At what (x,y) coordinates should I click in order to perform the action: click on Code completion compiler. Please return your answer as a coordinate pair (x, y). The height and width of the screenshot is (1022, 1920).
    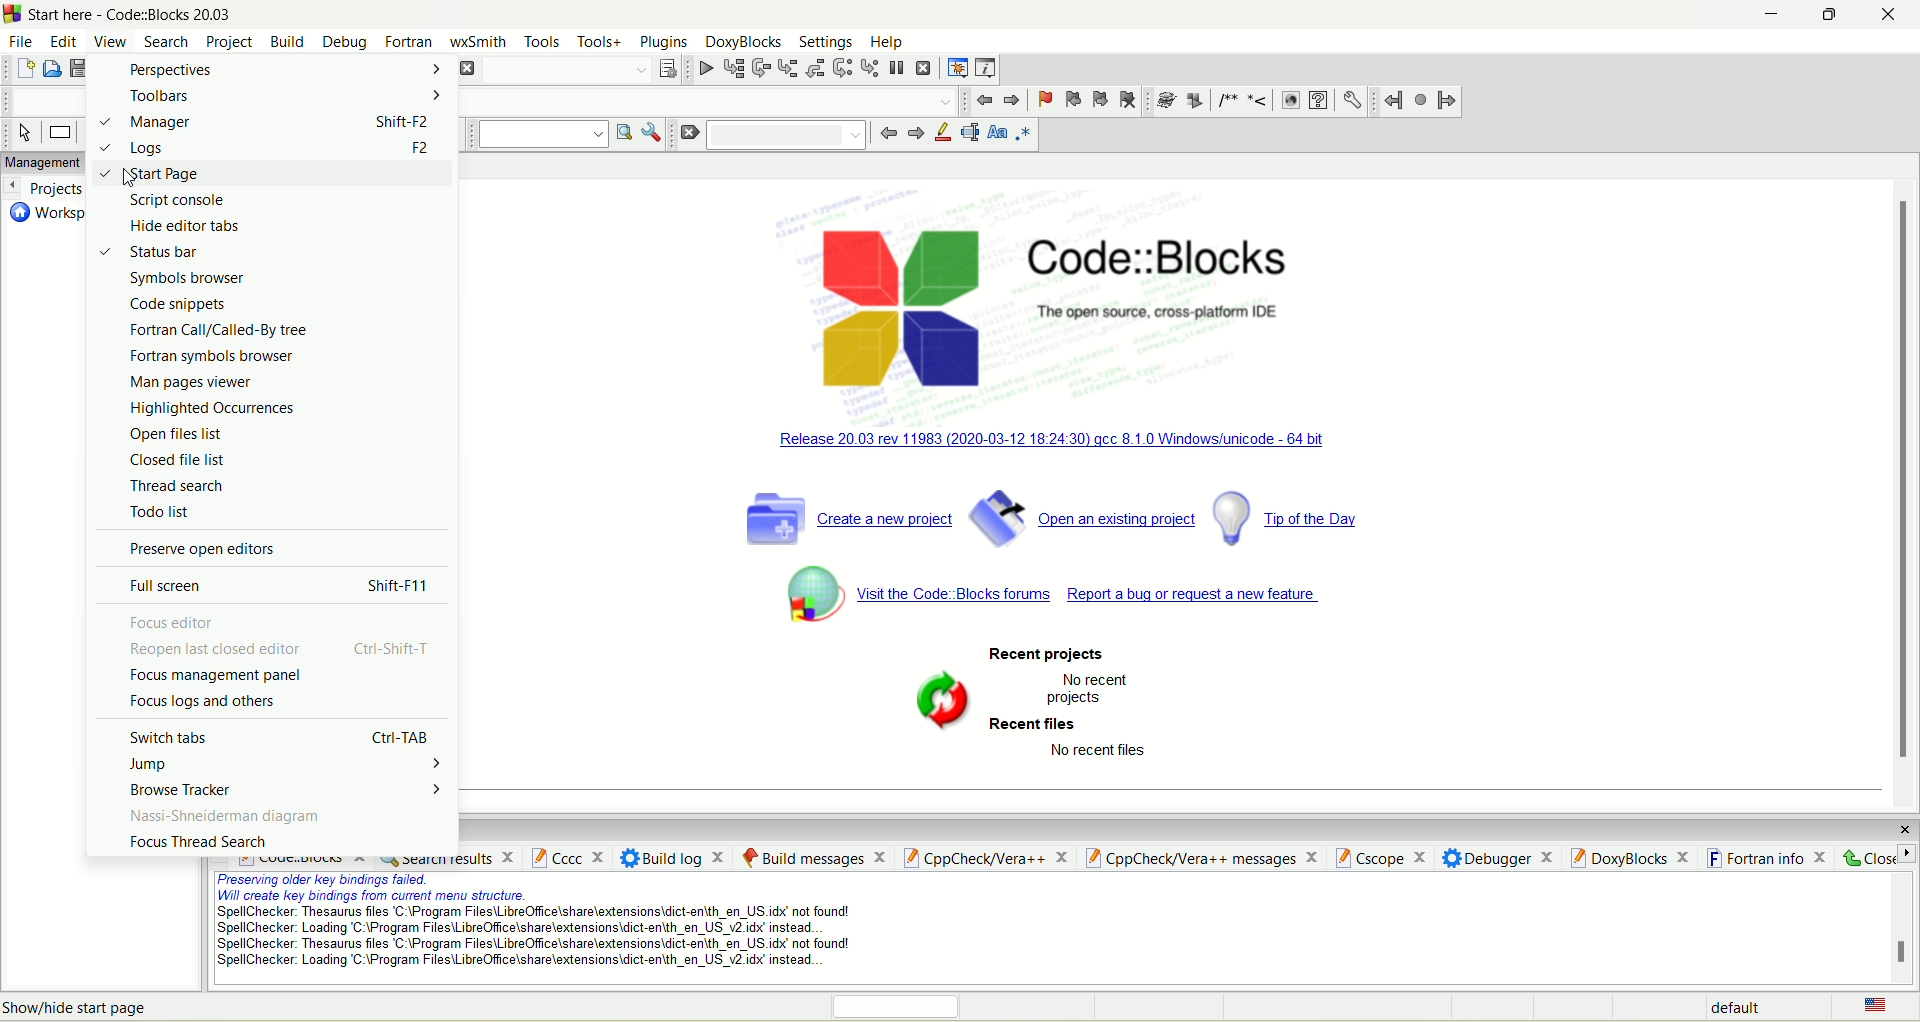
    Looking at the image, I should click on (713, 100).